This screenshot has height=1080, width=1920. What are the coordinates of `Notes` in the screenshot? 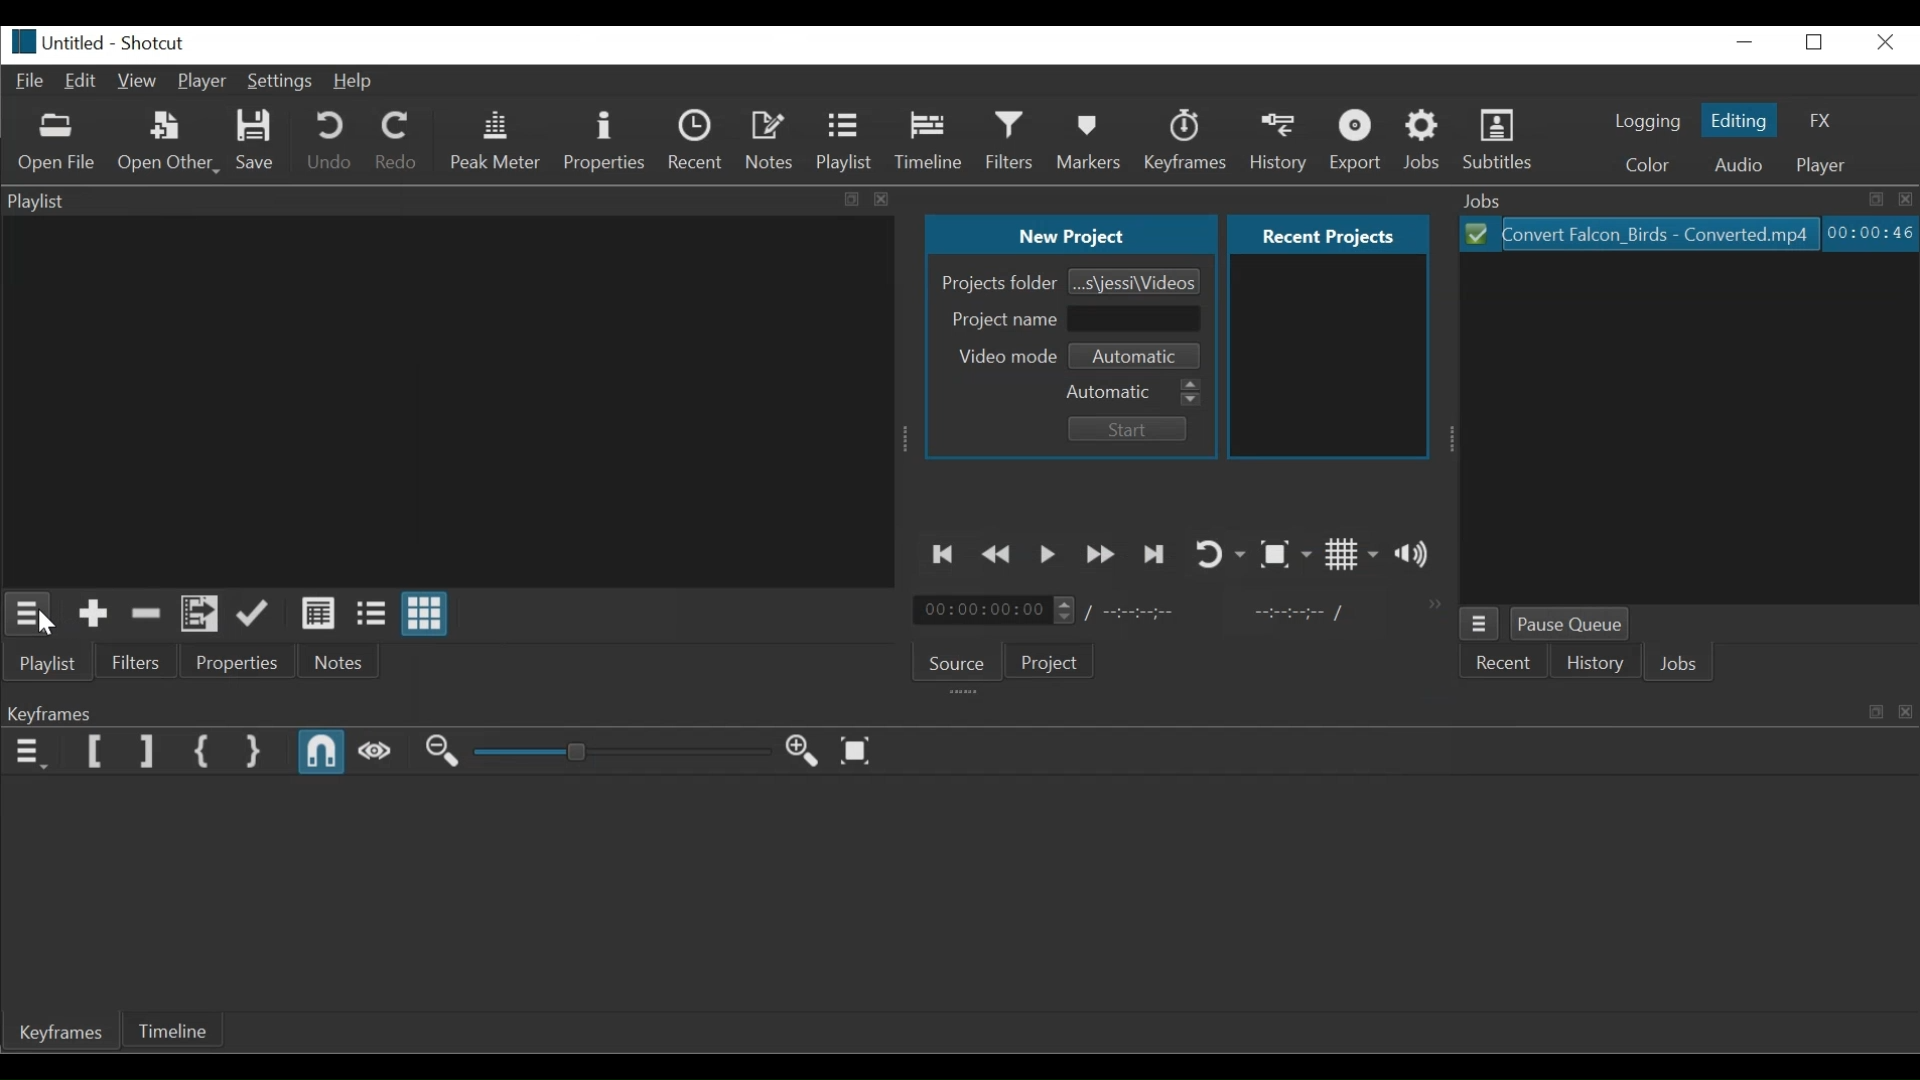 It's located at (340, 661).